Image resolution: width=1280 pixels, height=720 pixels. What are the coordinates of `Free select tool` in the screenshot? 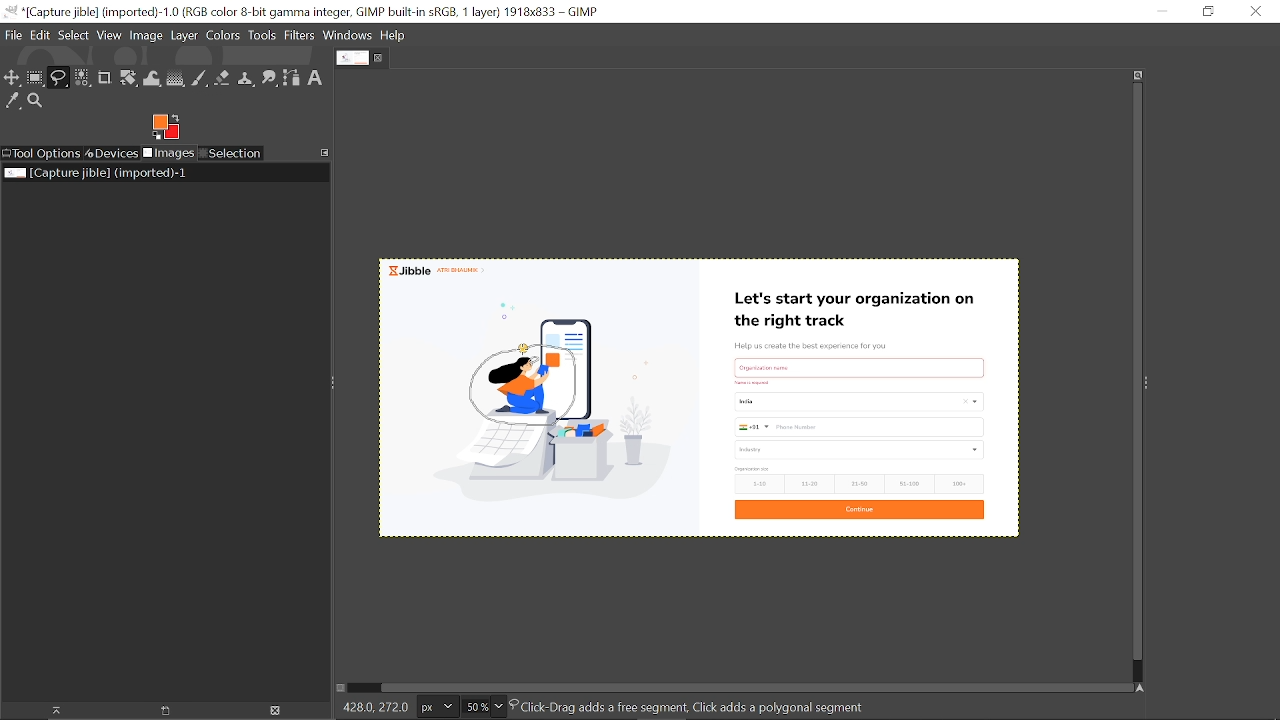 It's located at (58, 78).